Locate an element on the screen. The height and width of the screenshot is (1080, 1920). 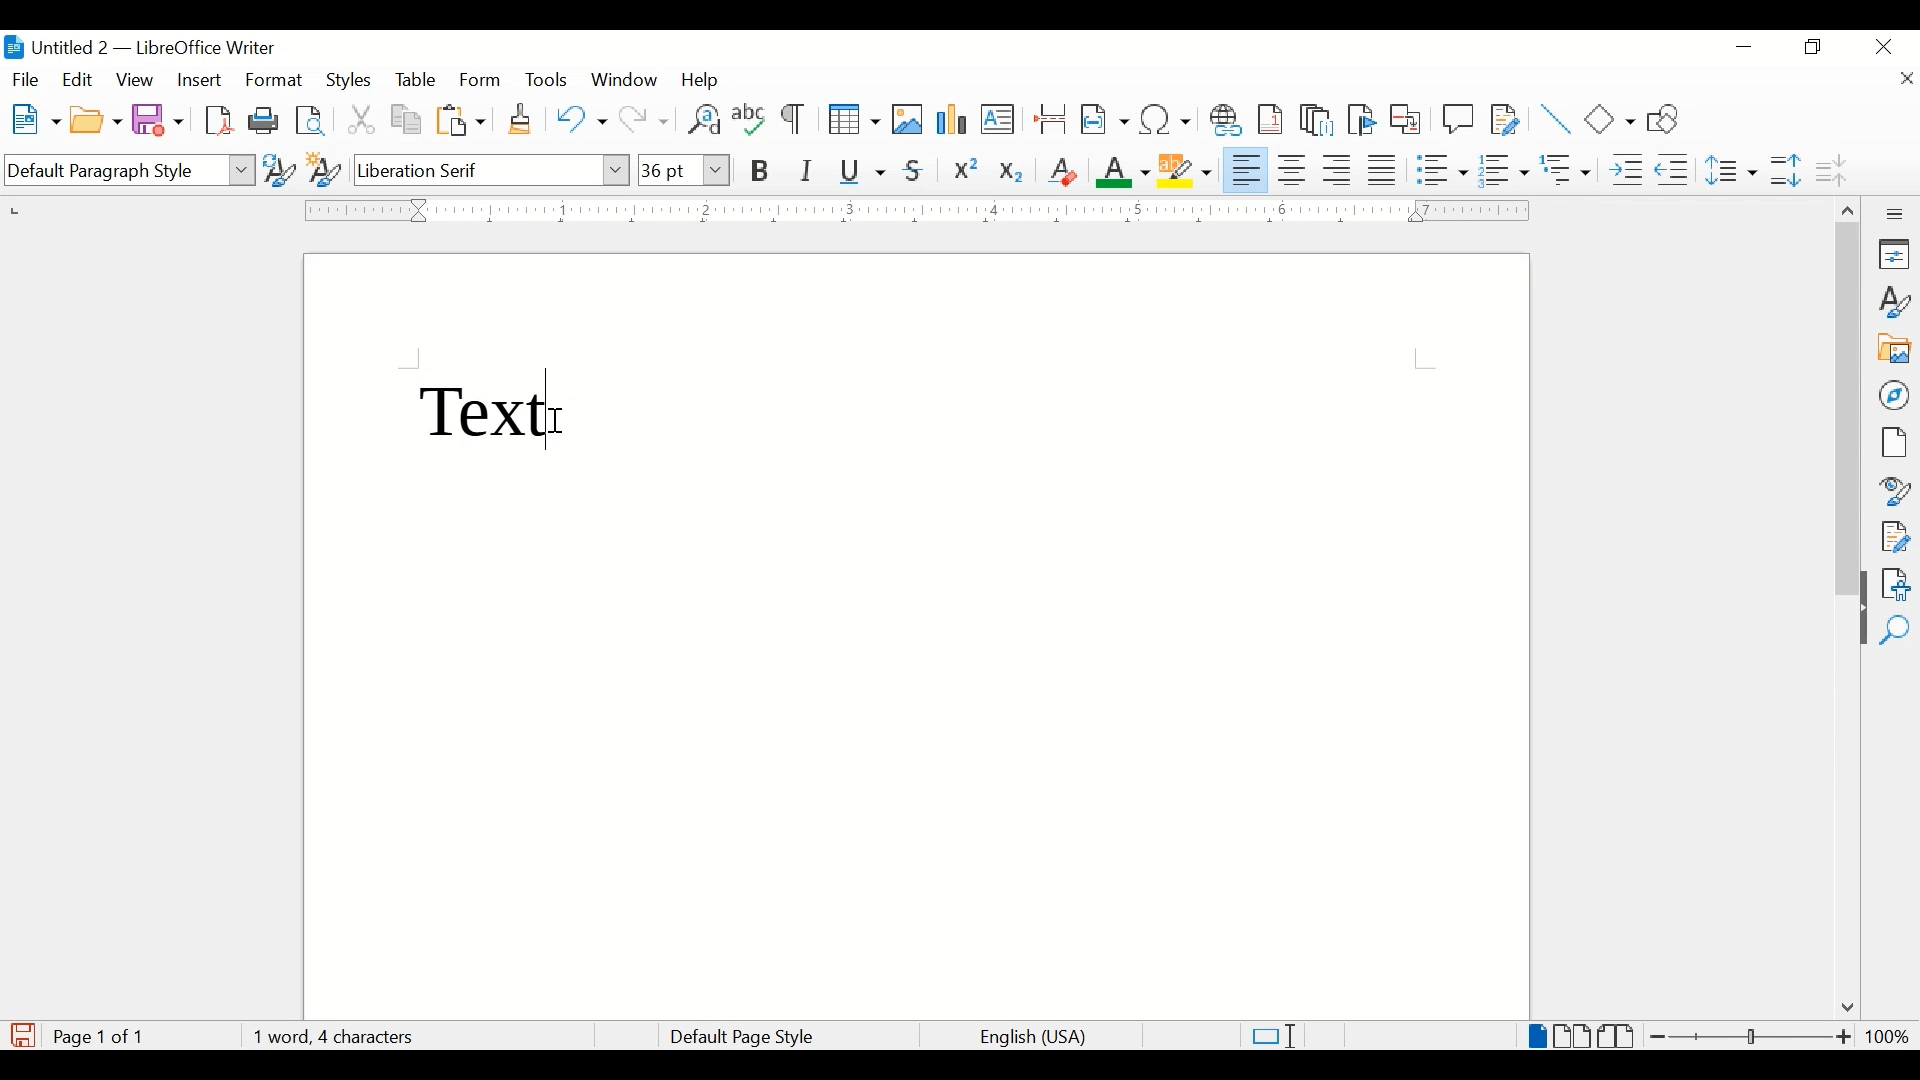
toggle print preview is located at coordinates (312, 120).